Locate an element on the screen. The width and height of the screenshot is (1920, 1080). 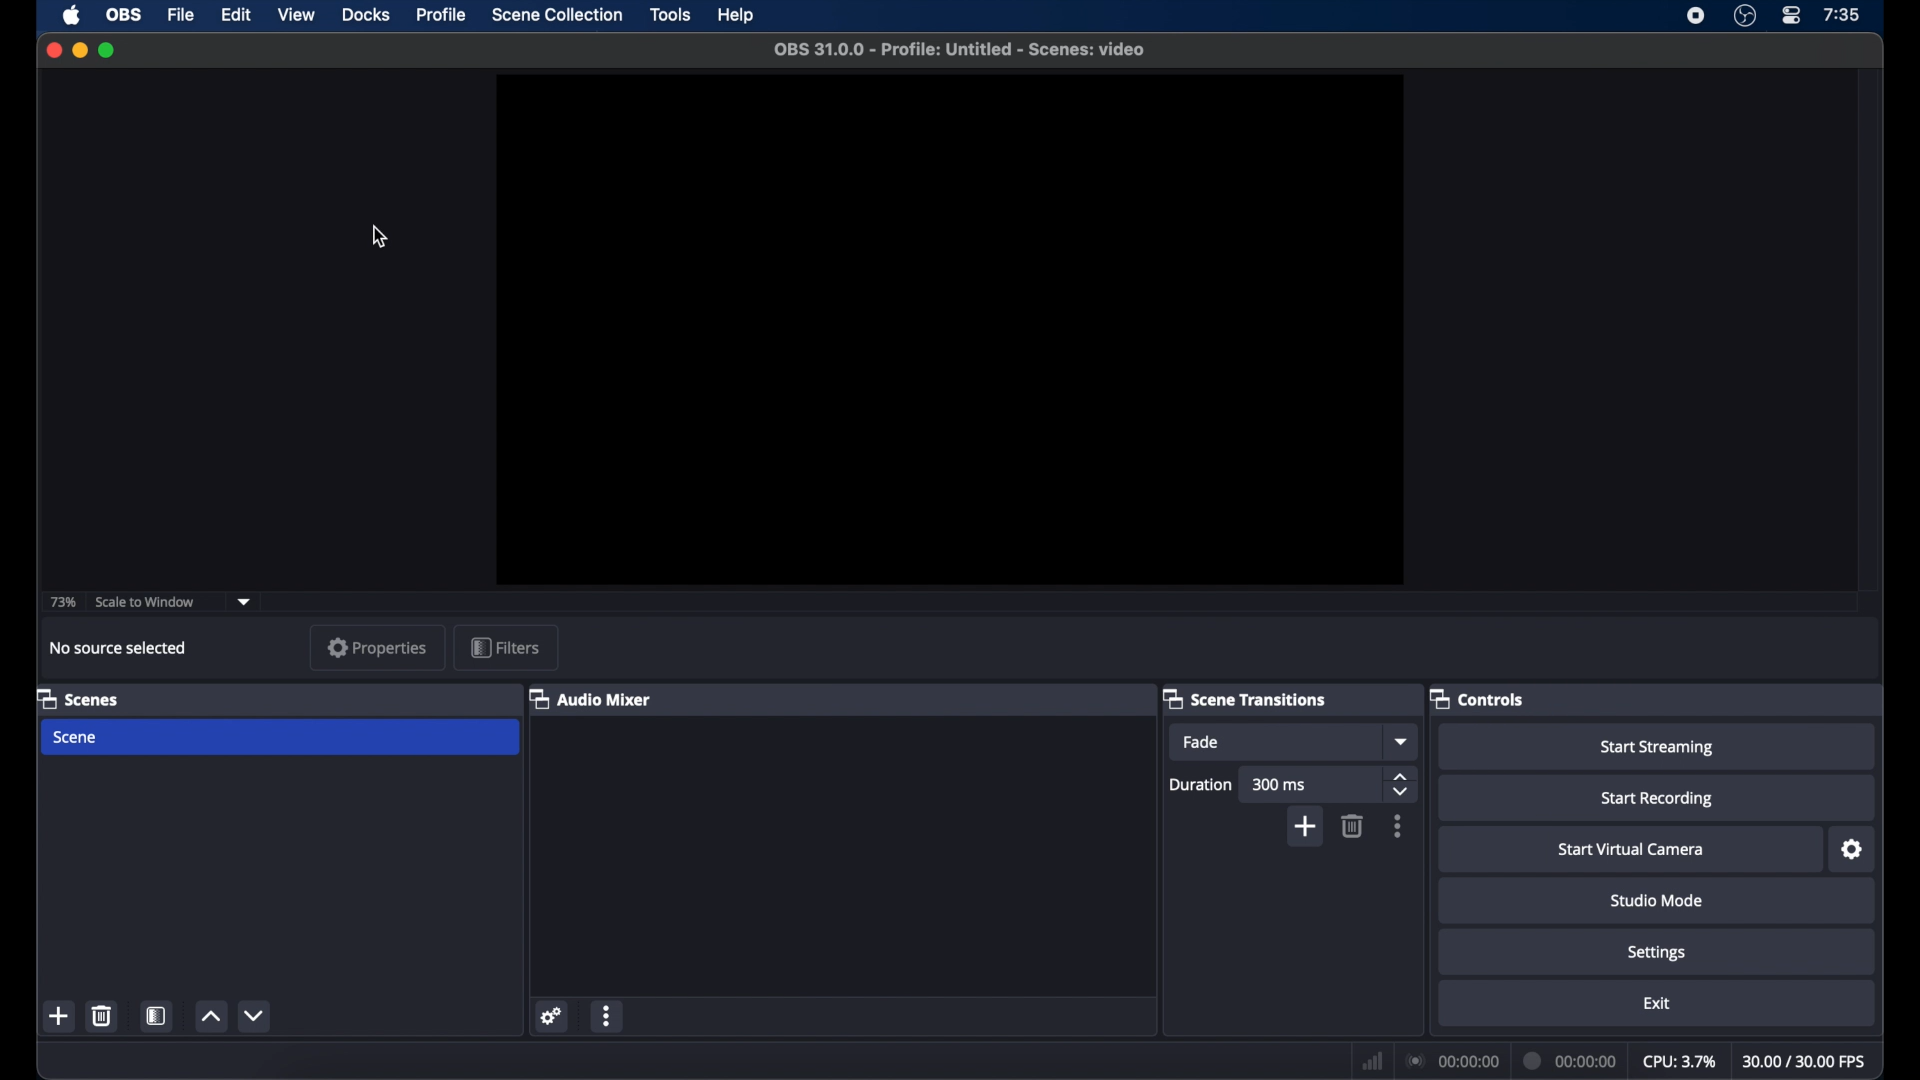
exit is located at coordinates (1656, 1003).